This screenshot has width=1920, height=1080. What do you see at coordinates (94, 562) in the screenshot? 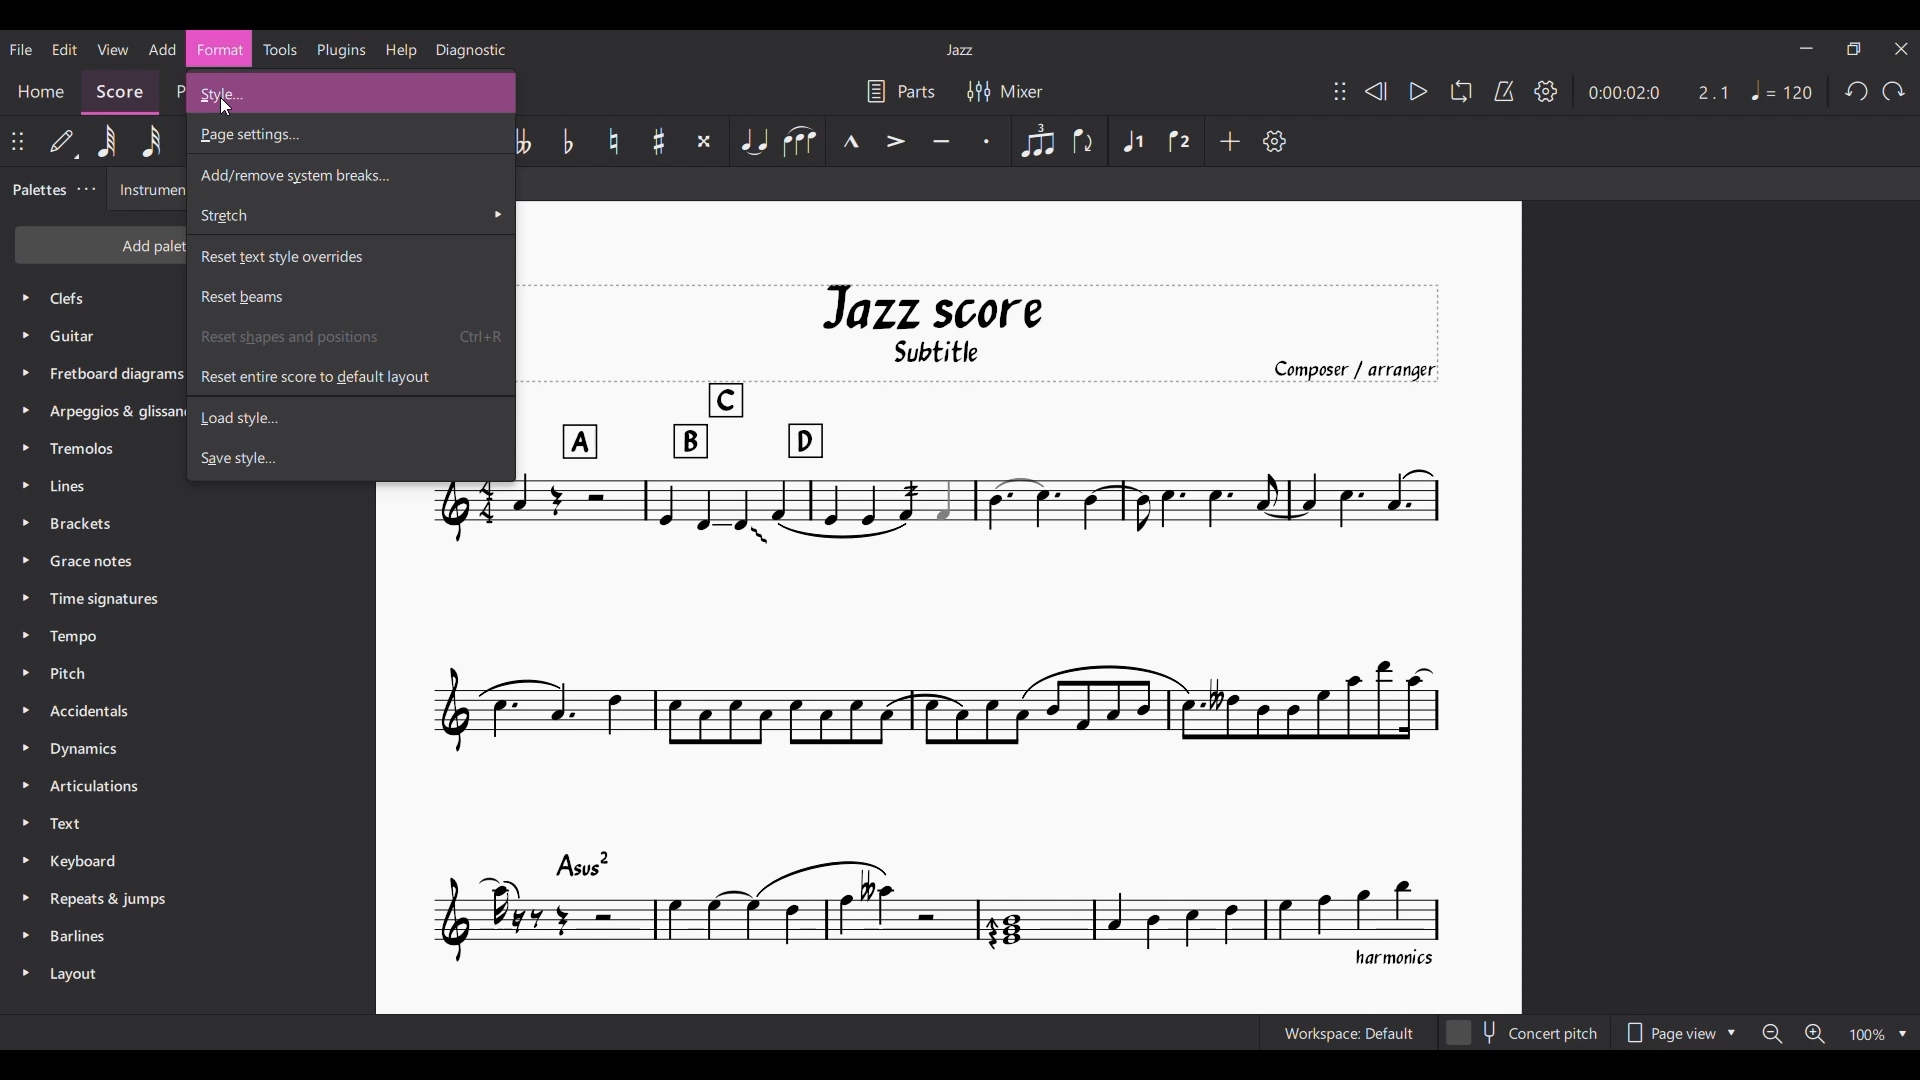
I see `Grace Notes` at bounding box center [94, 562].